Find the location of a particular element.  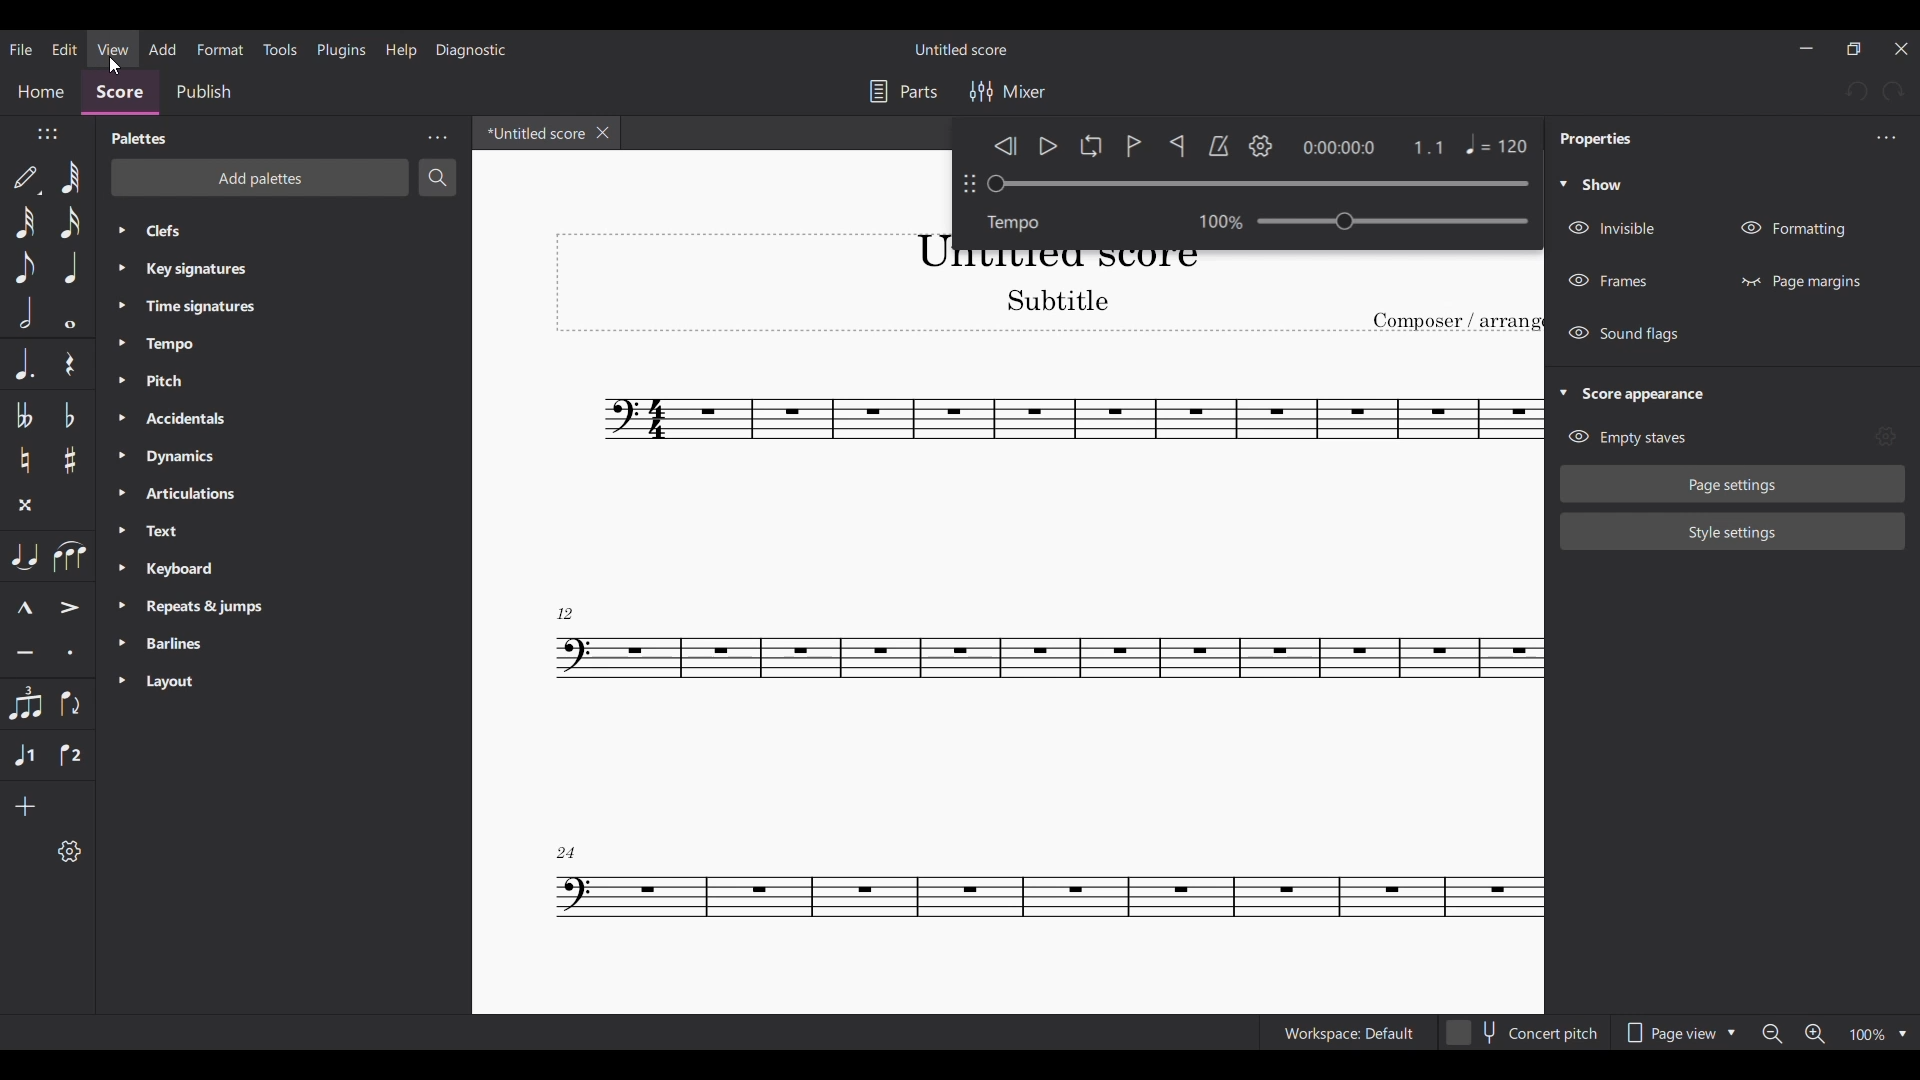

Formatting is located at coordinates (1794, 229).